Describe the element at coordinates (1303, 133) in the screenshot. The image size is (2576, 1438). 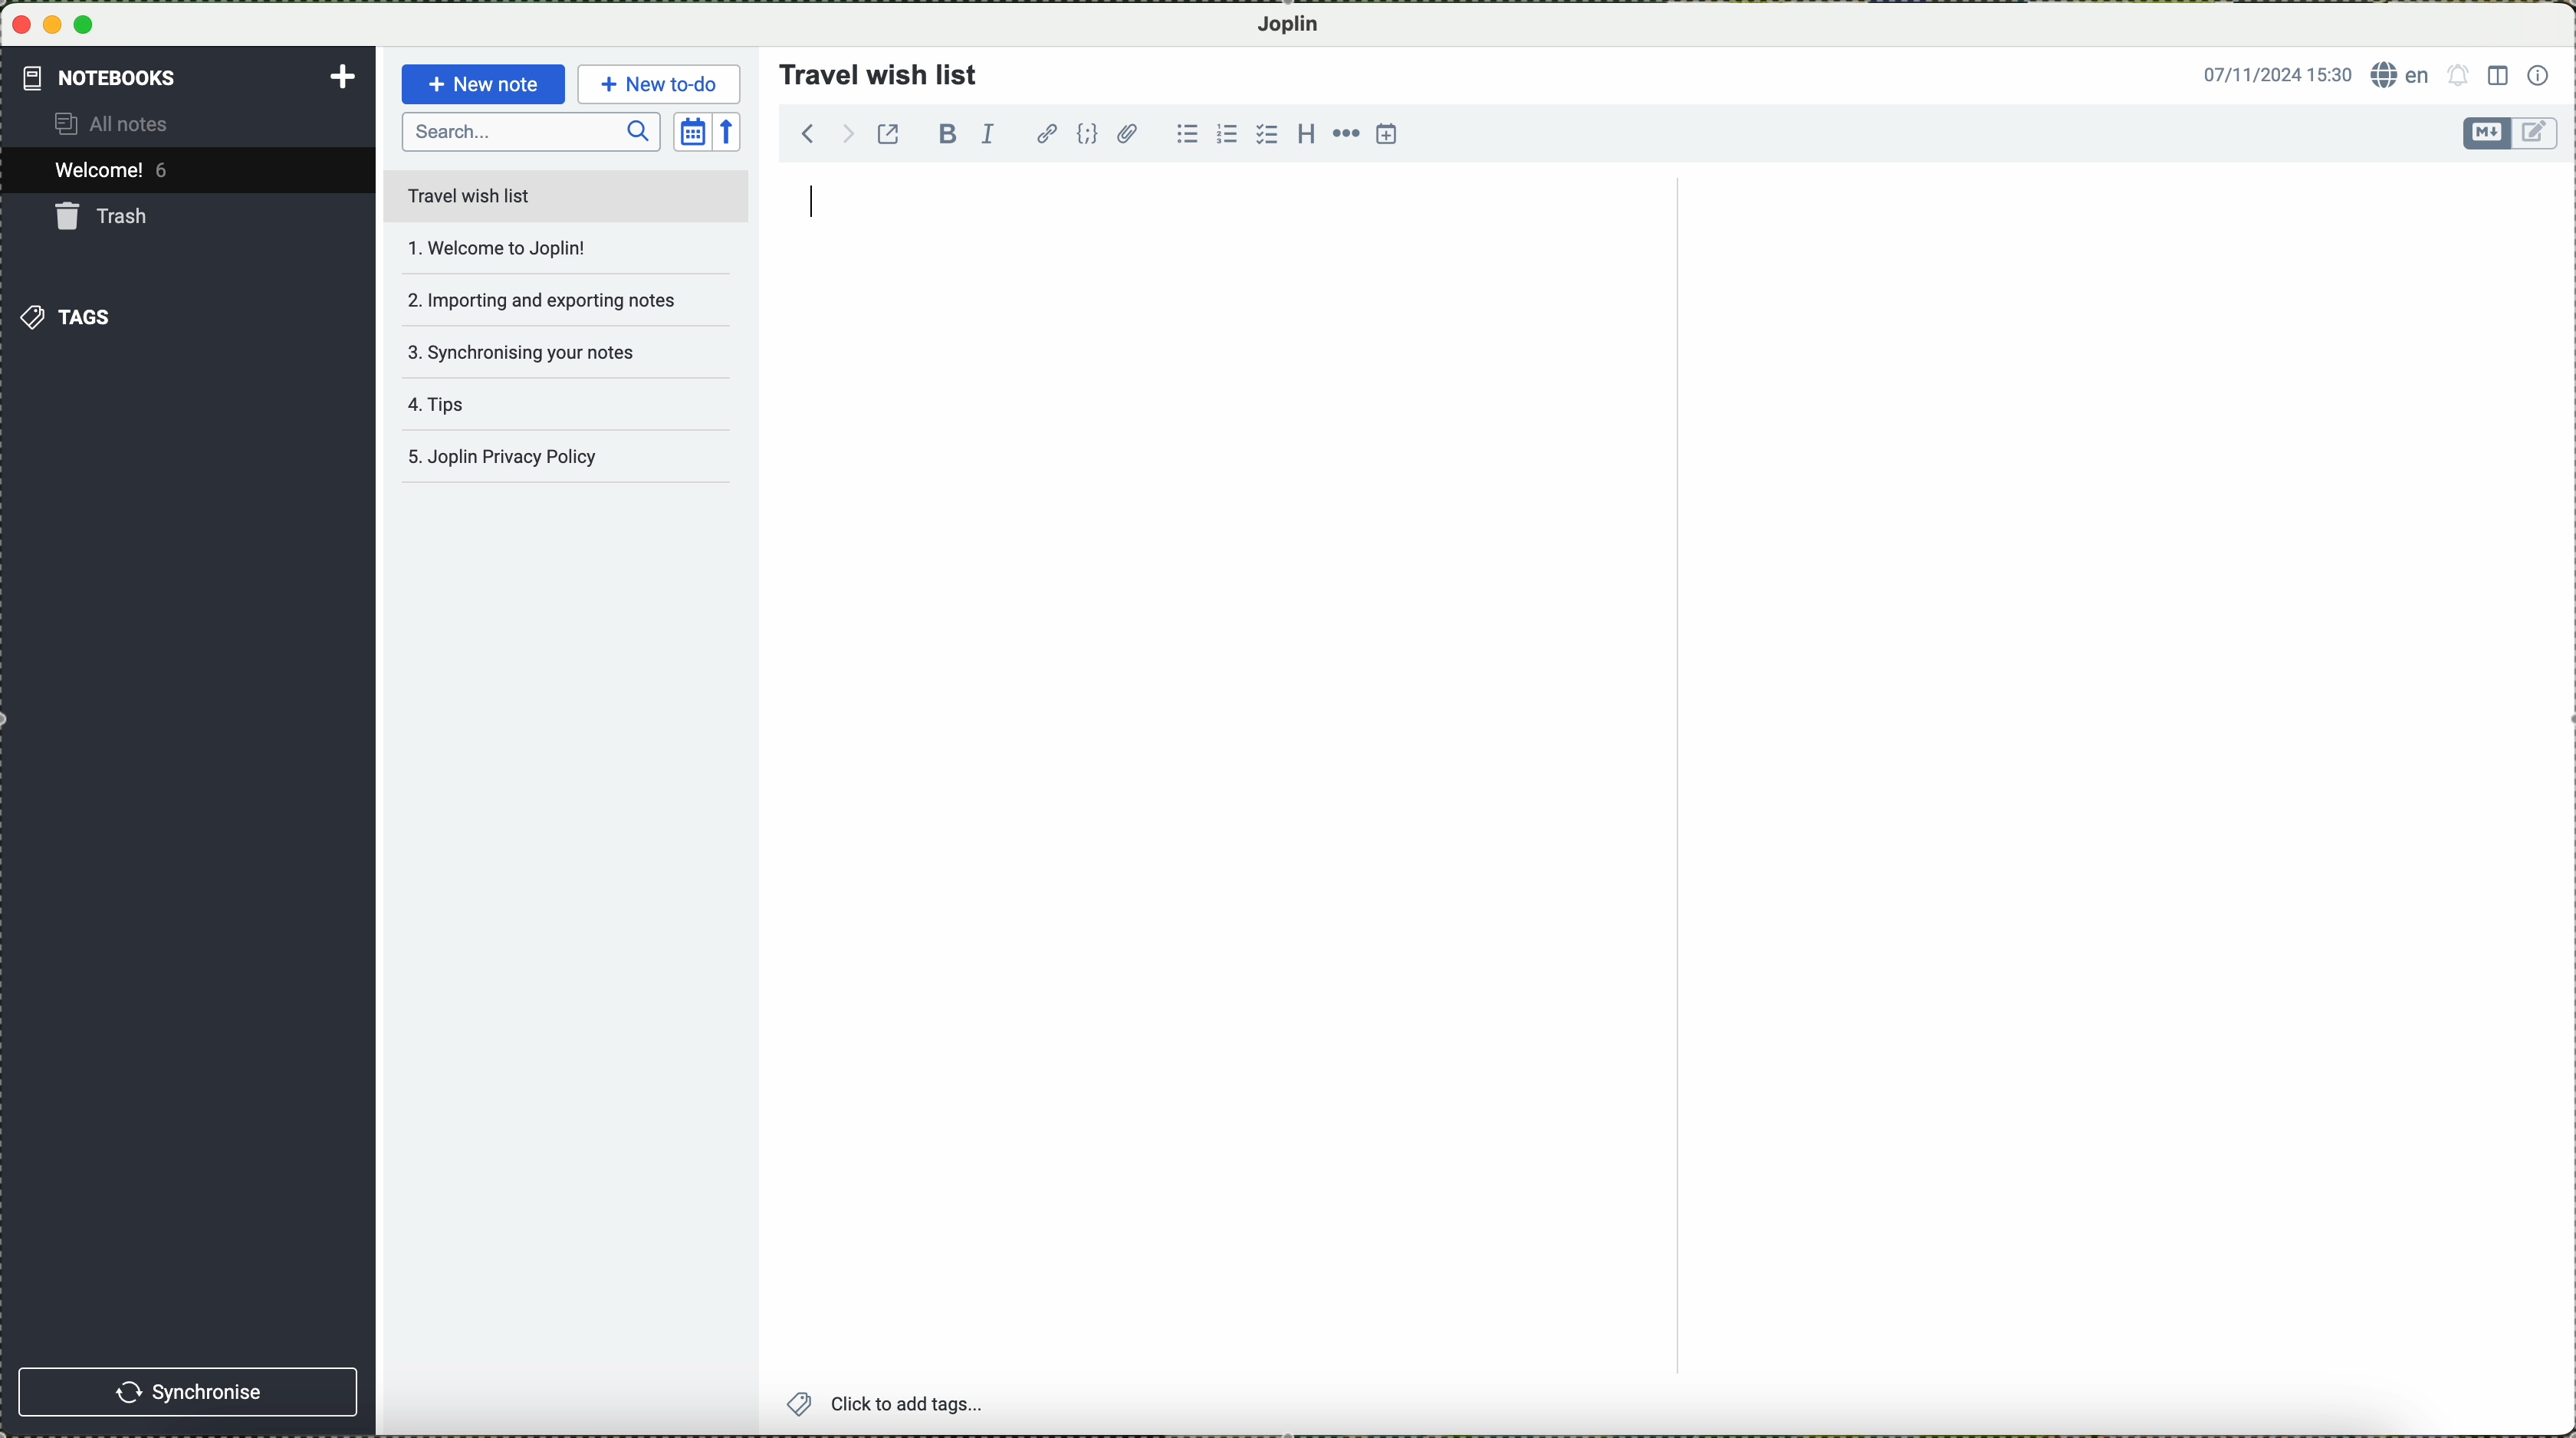
I see `heading` at that location.